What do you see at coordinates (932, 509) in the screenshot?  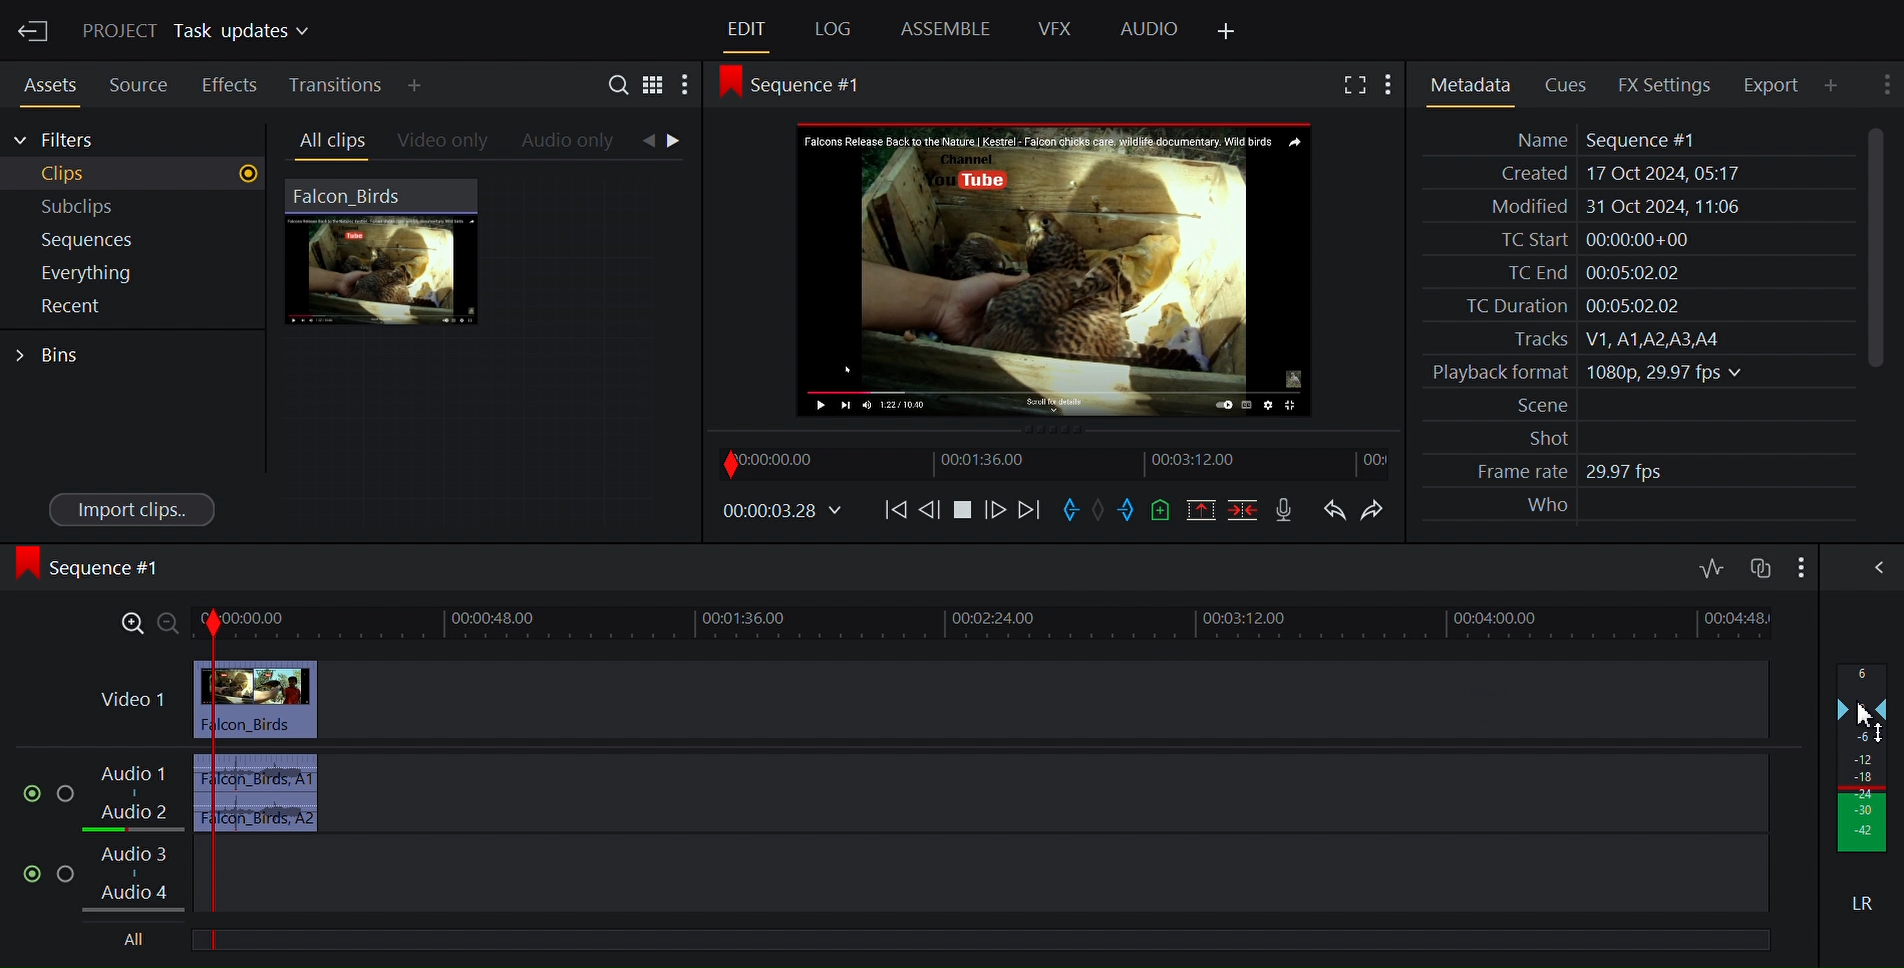 I see `Nudge one frame backward` at bounding box center [932, 509].